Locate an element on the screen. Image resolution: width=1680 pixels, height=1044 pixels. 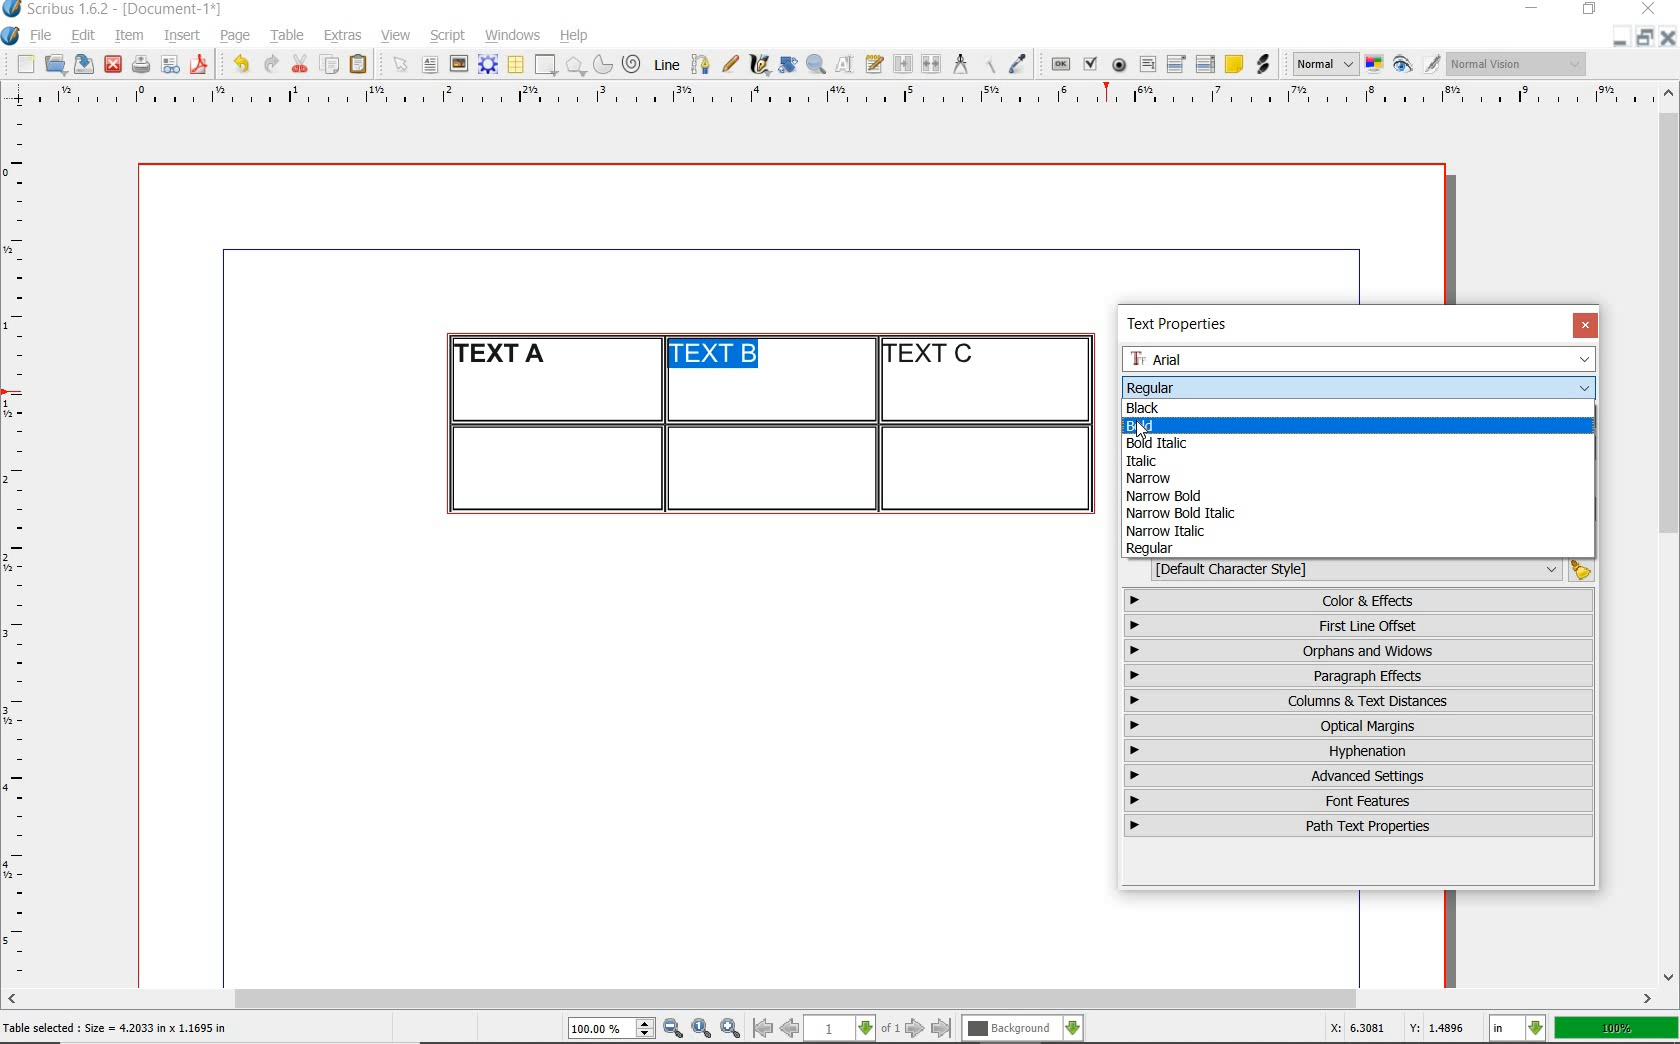
script is located at coordinates (447, 35).